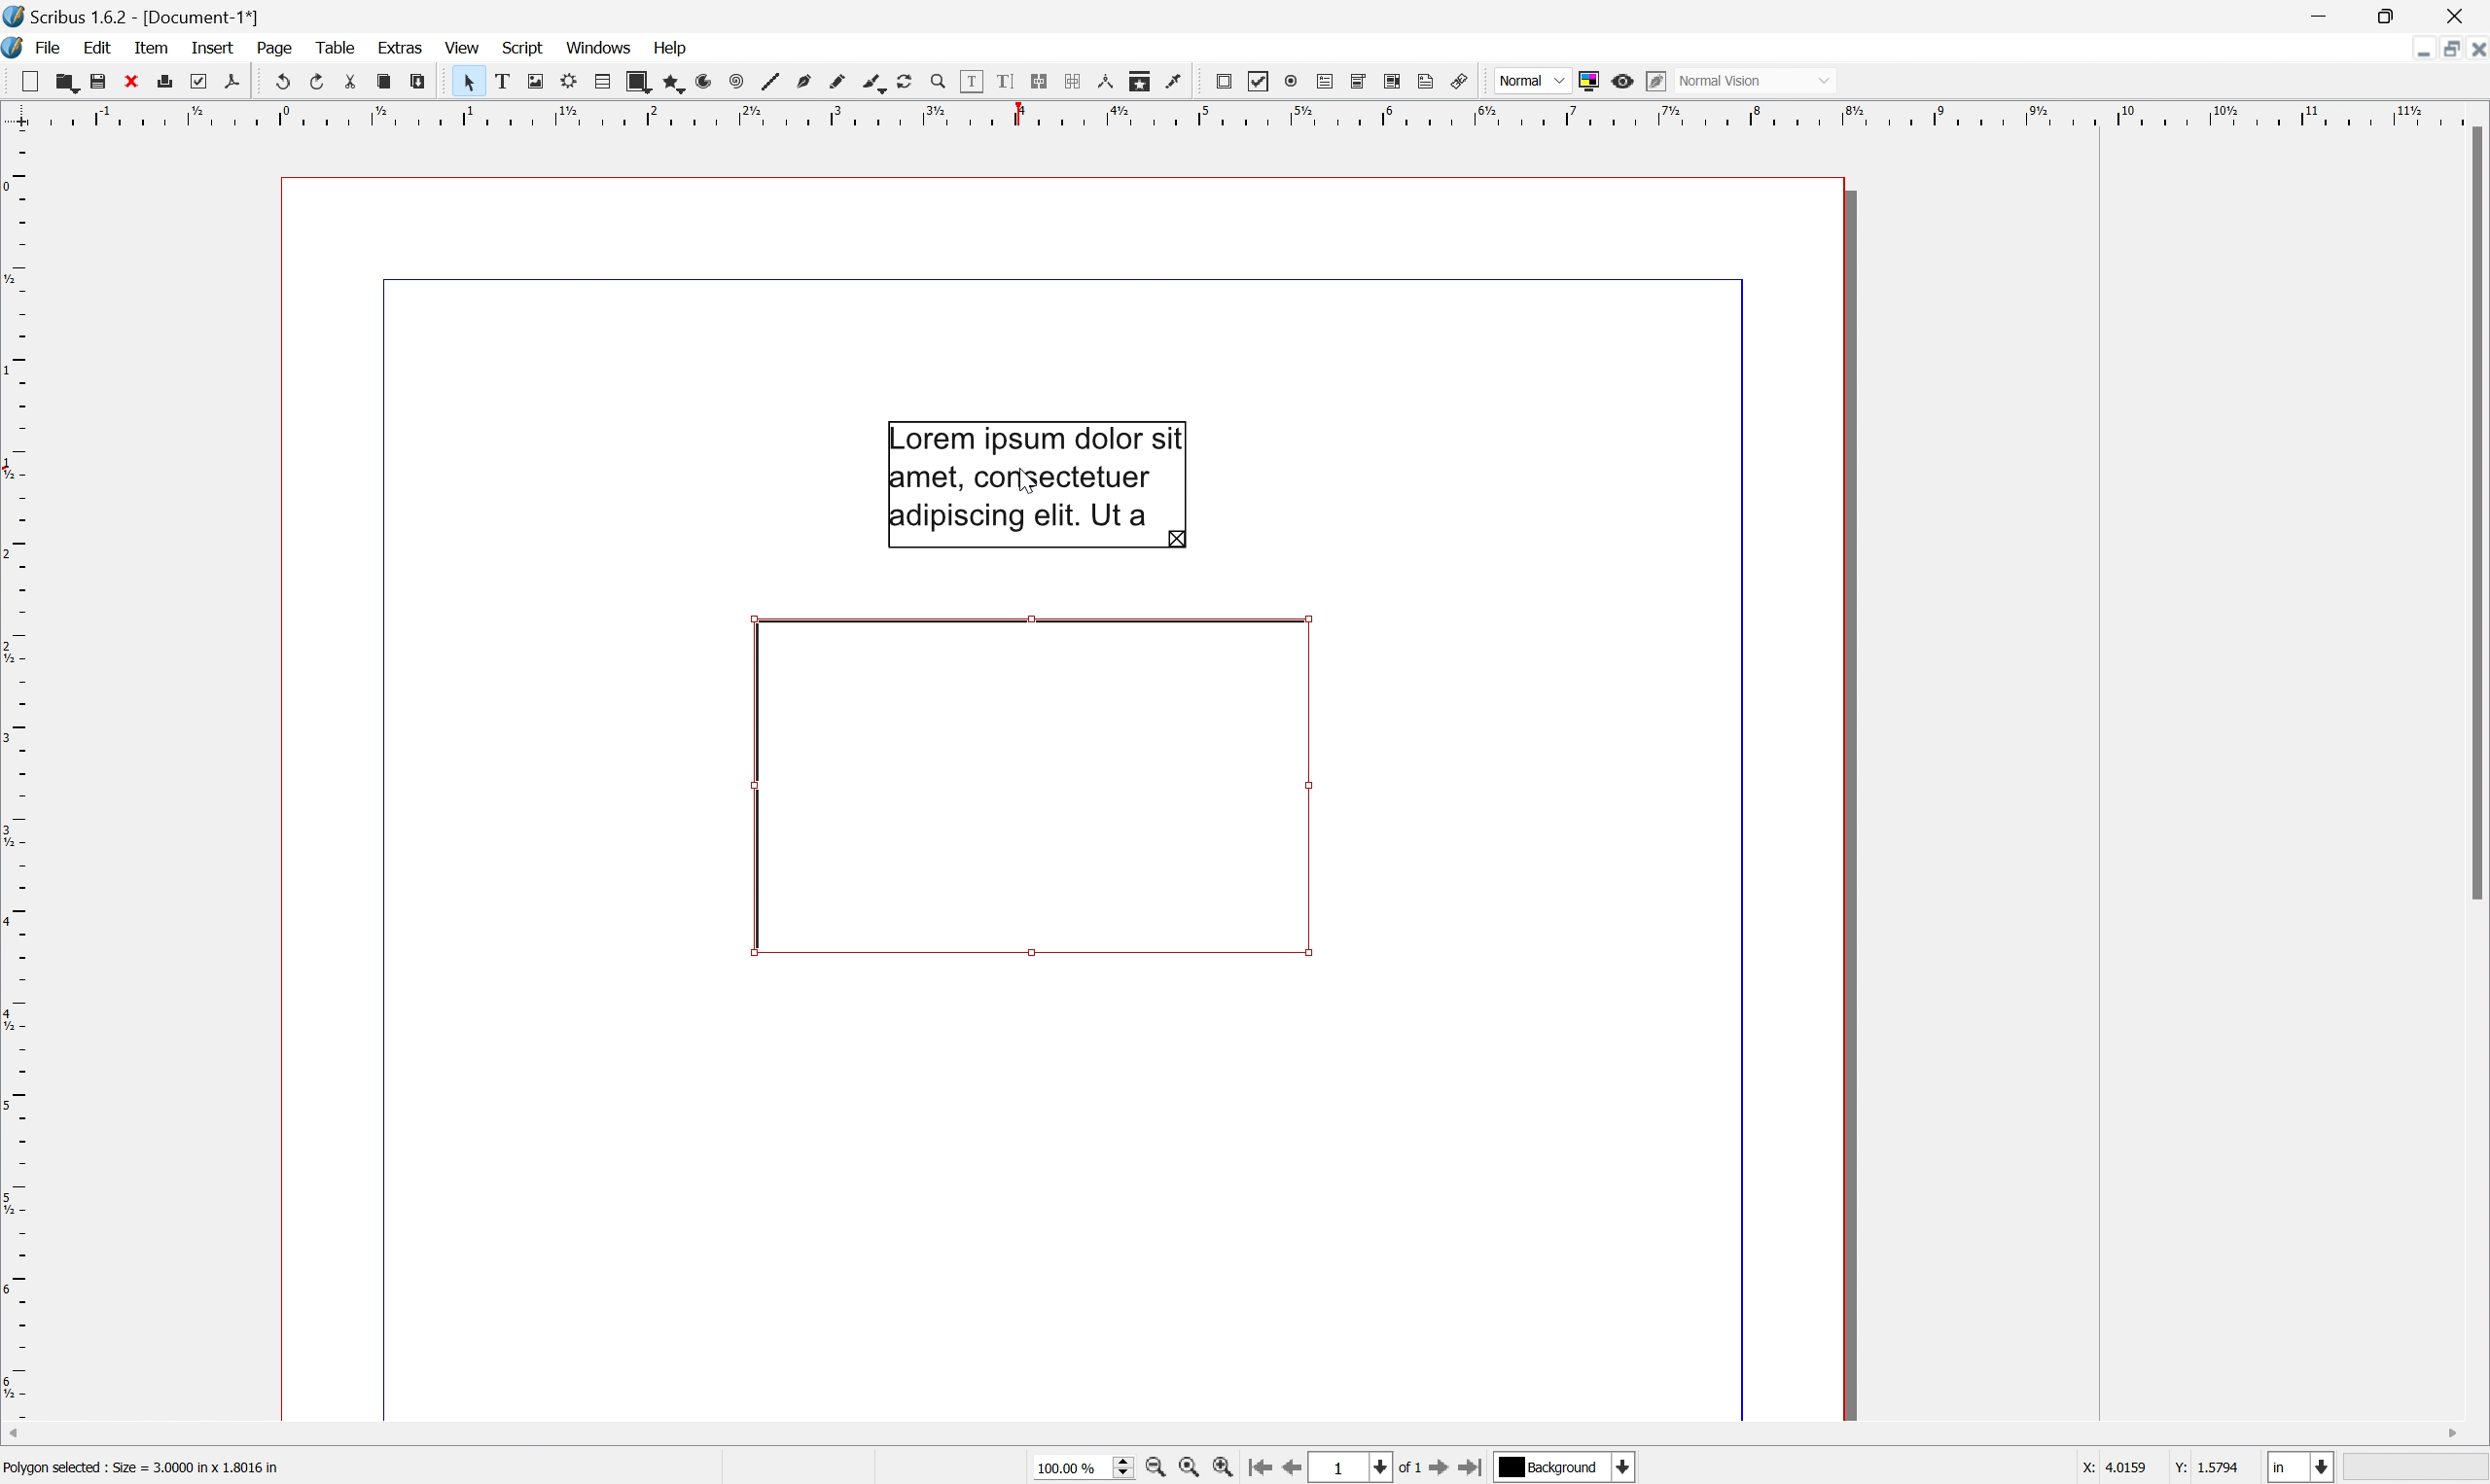  What do you see at coordinates (465, 47) in the screenshot?
I see `View` at bounding box center [465, 47].